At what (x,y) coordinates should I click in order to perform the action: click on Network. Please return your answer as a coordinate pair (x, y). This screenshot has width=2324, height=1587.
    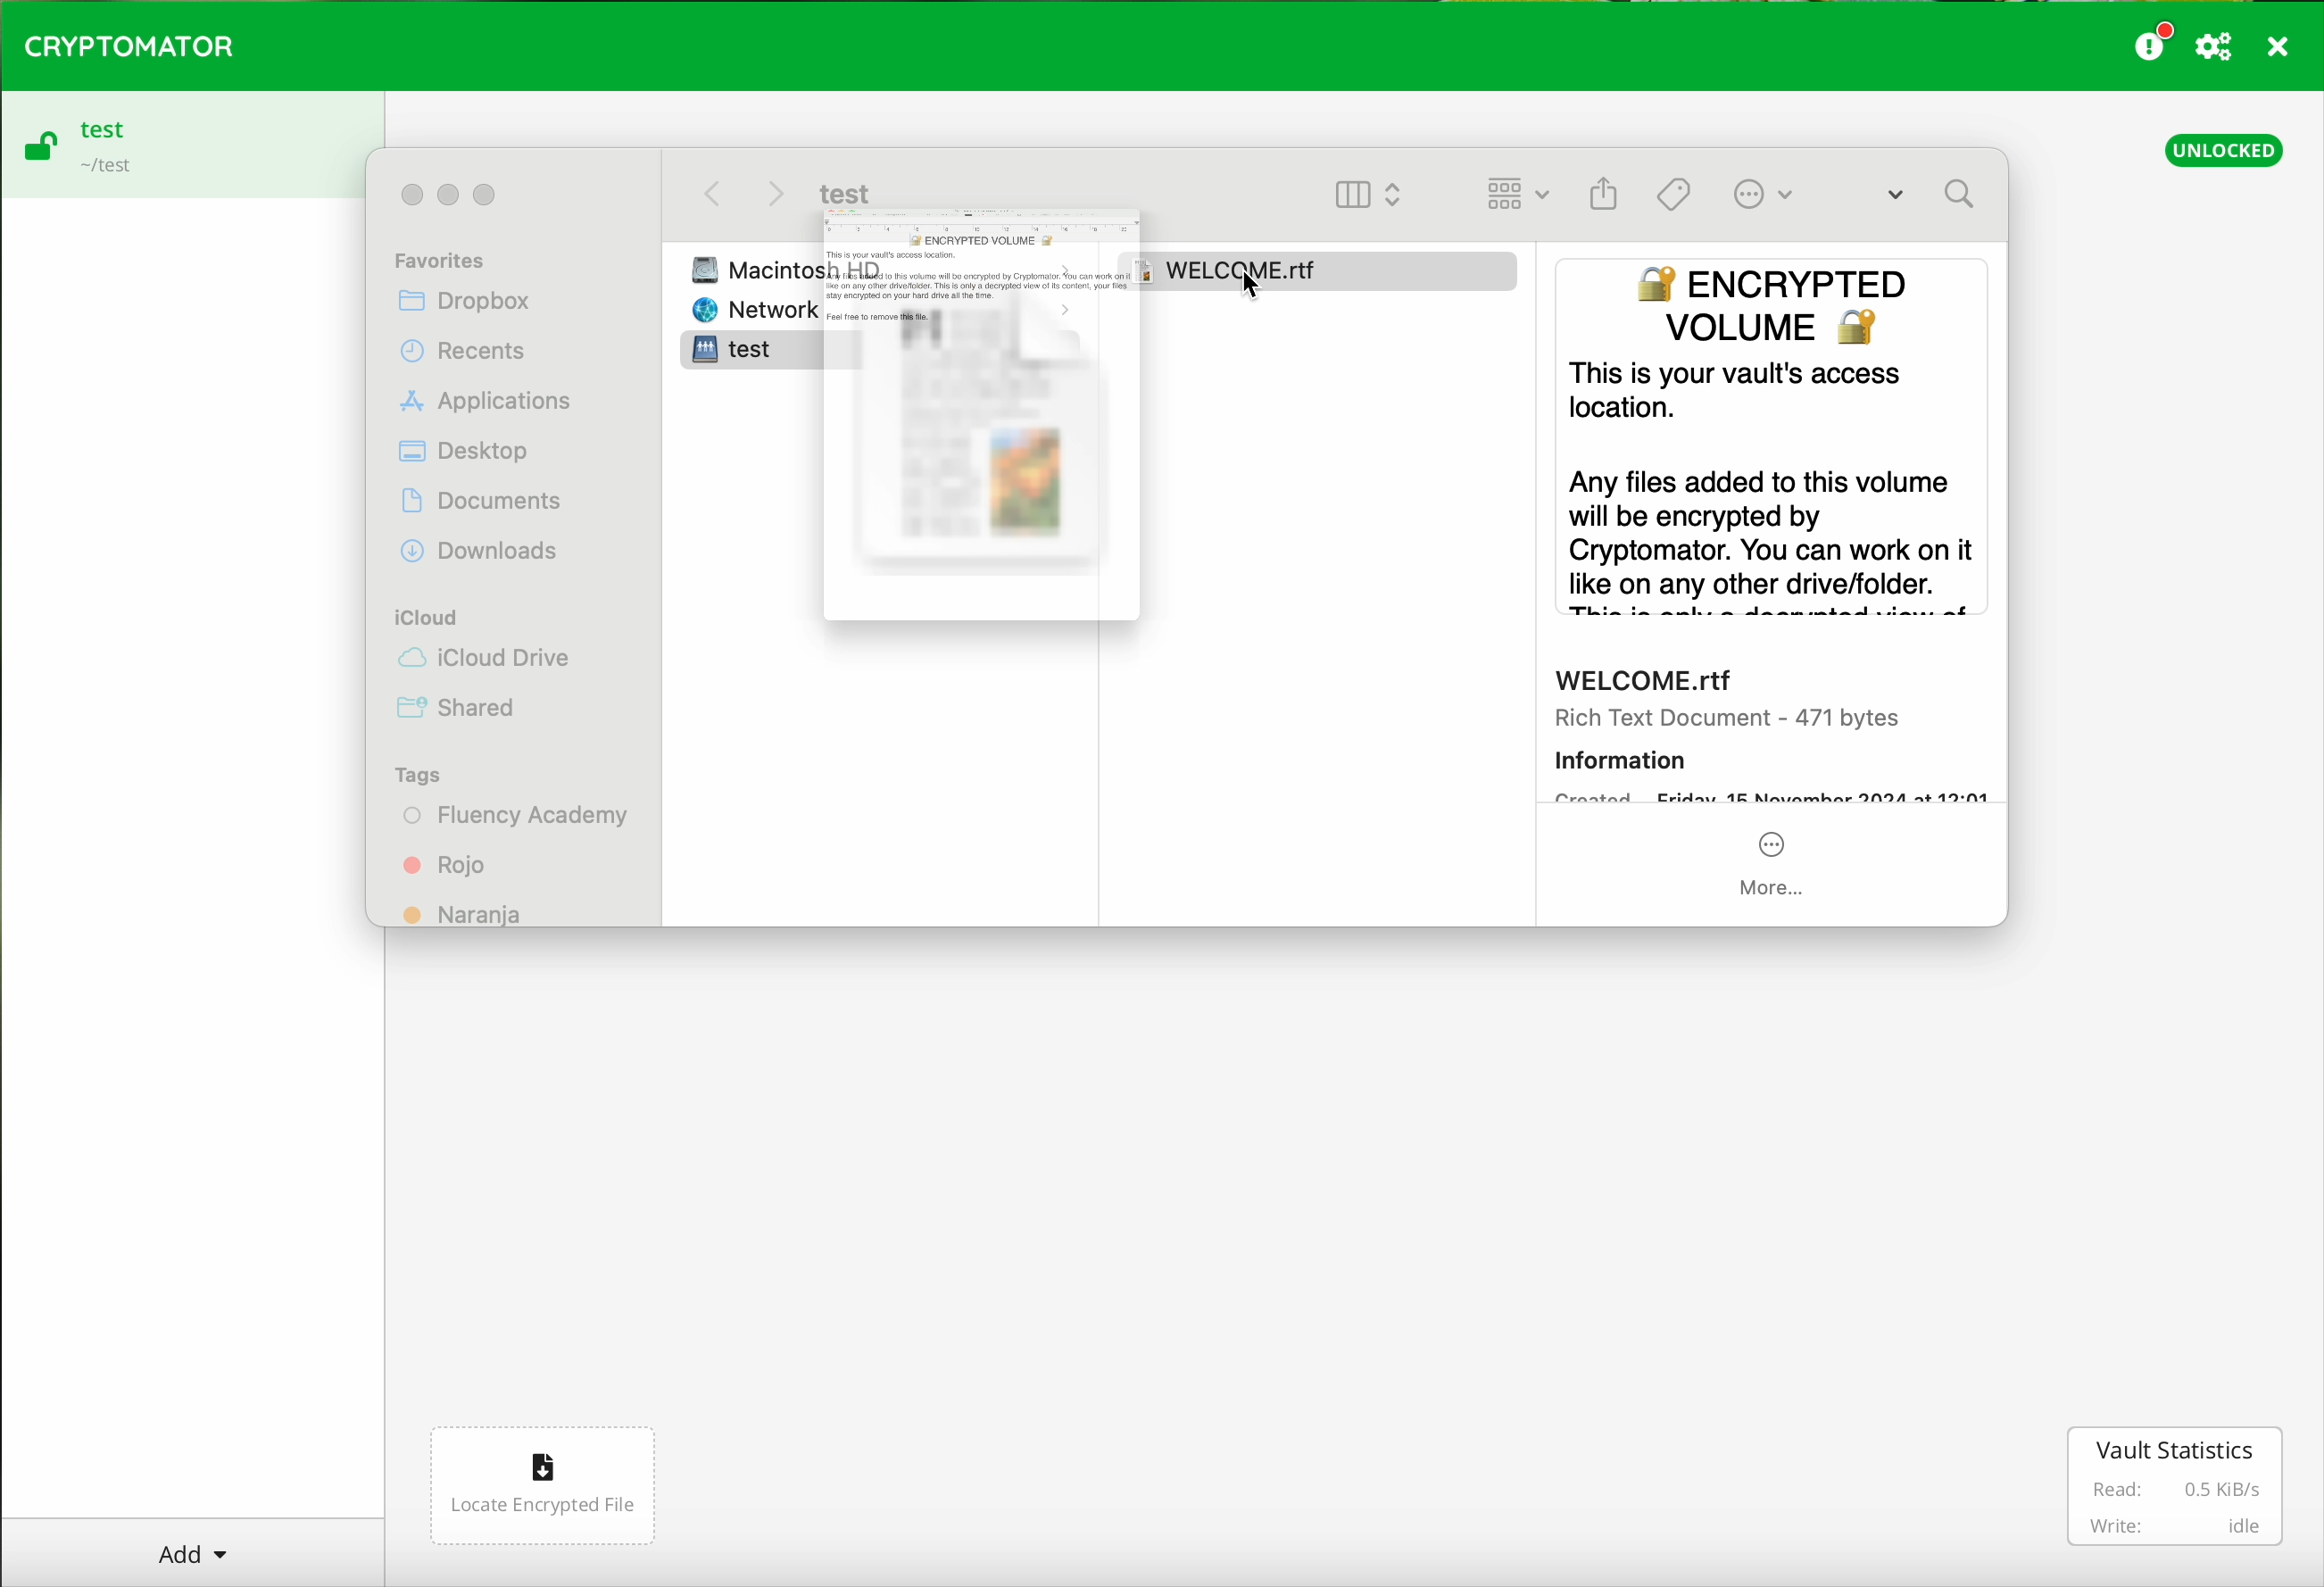
    Looking at the image, I should click on (893, 310).